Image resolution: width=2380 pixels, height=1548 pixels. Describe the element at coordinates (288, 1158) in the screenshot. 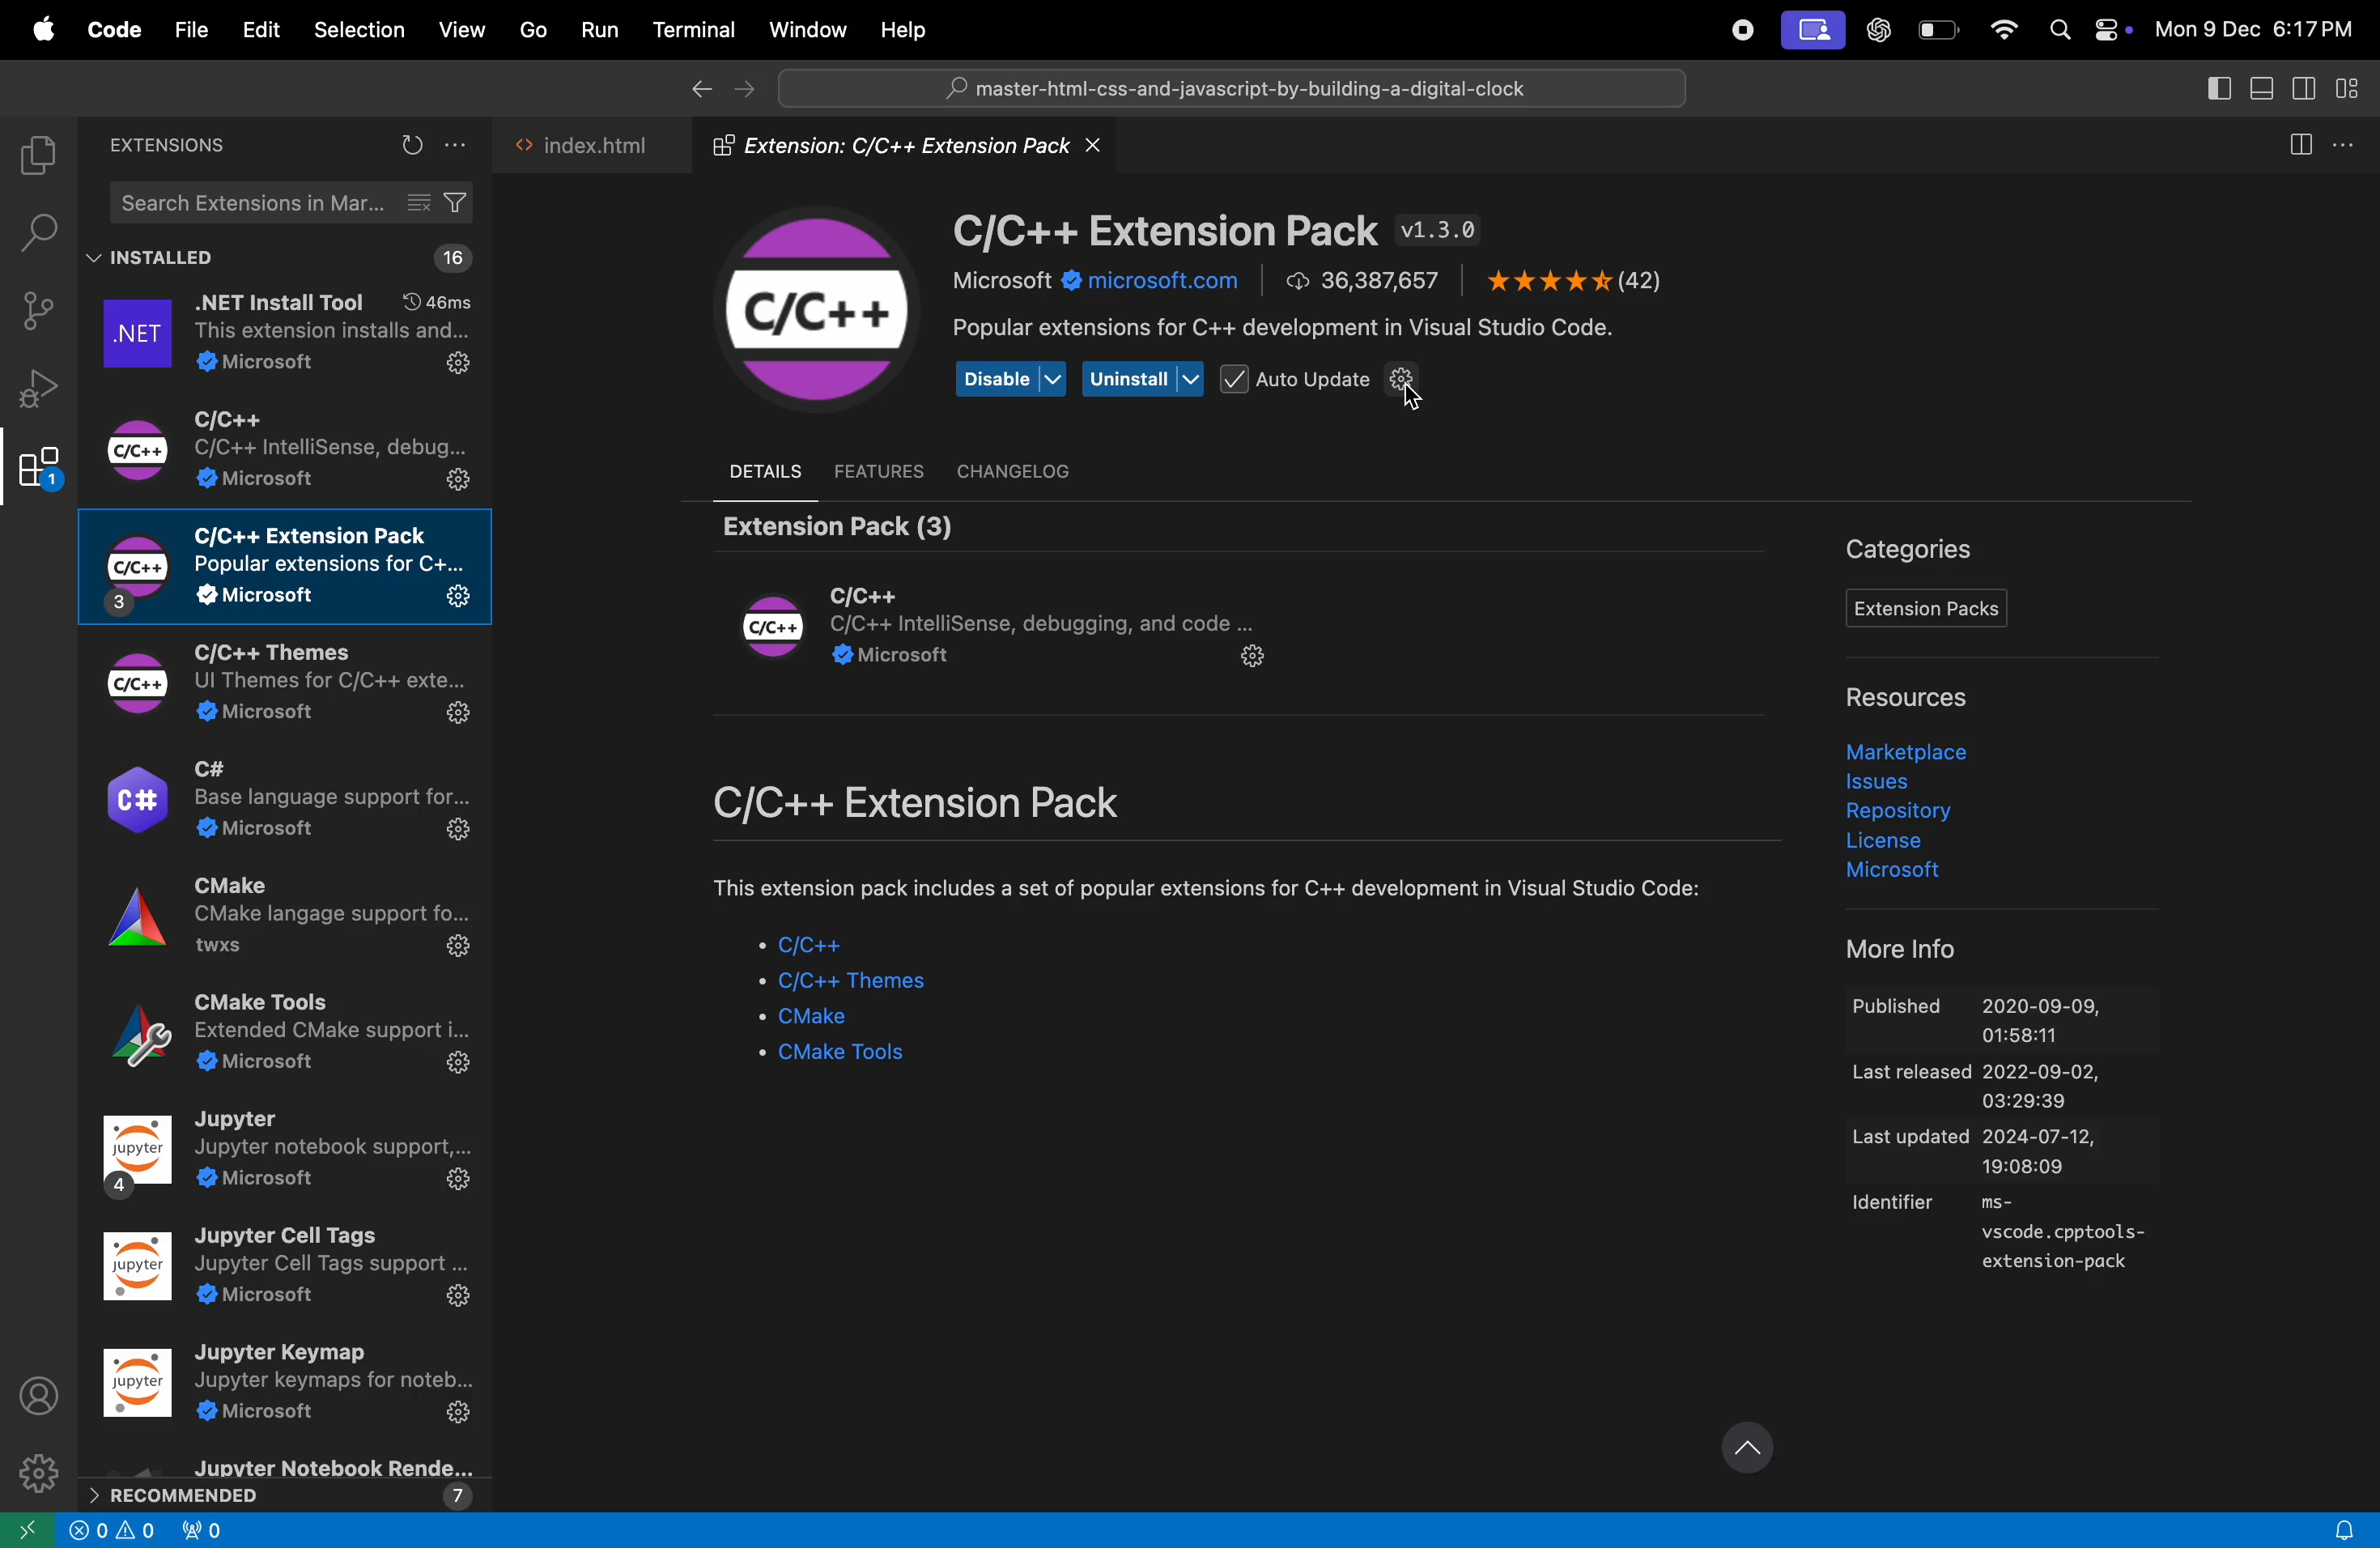

I see `jupyter note book extensions` at that location.